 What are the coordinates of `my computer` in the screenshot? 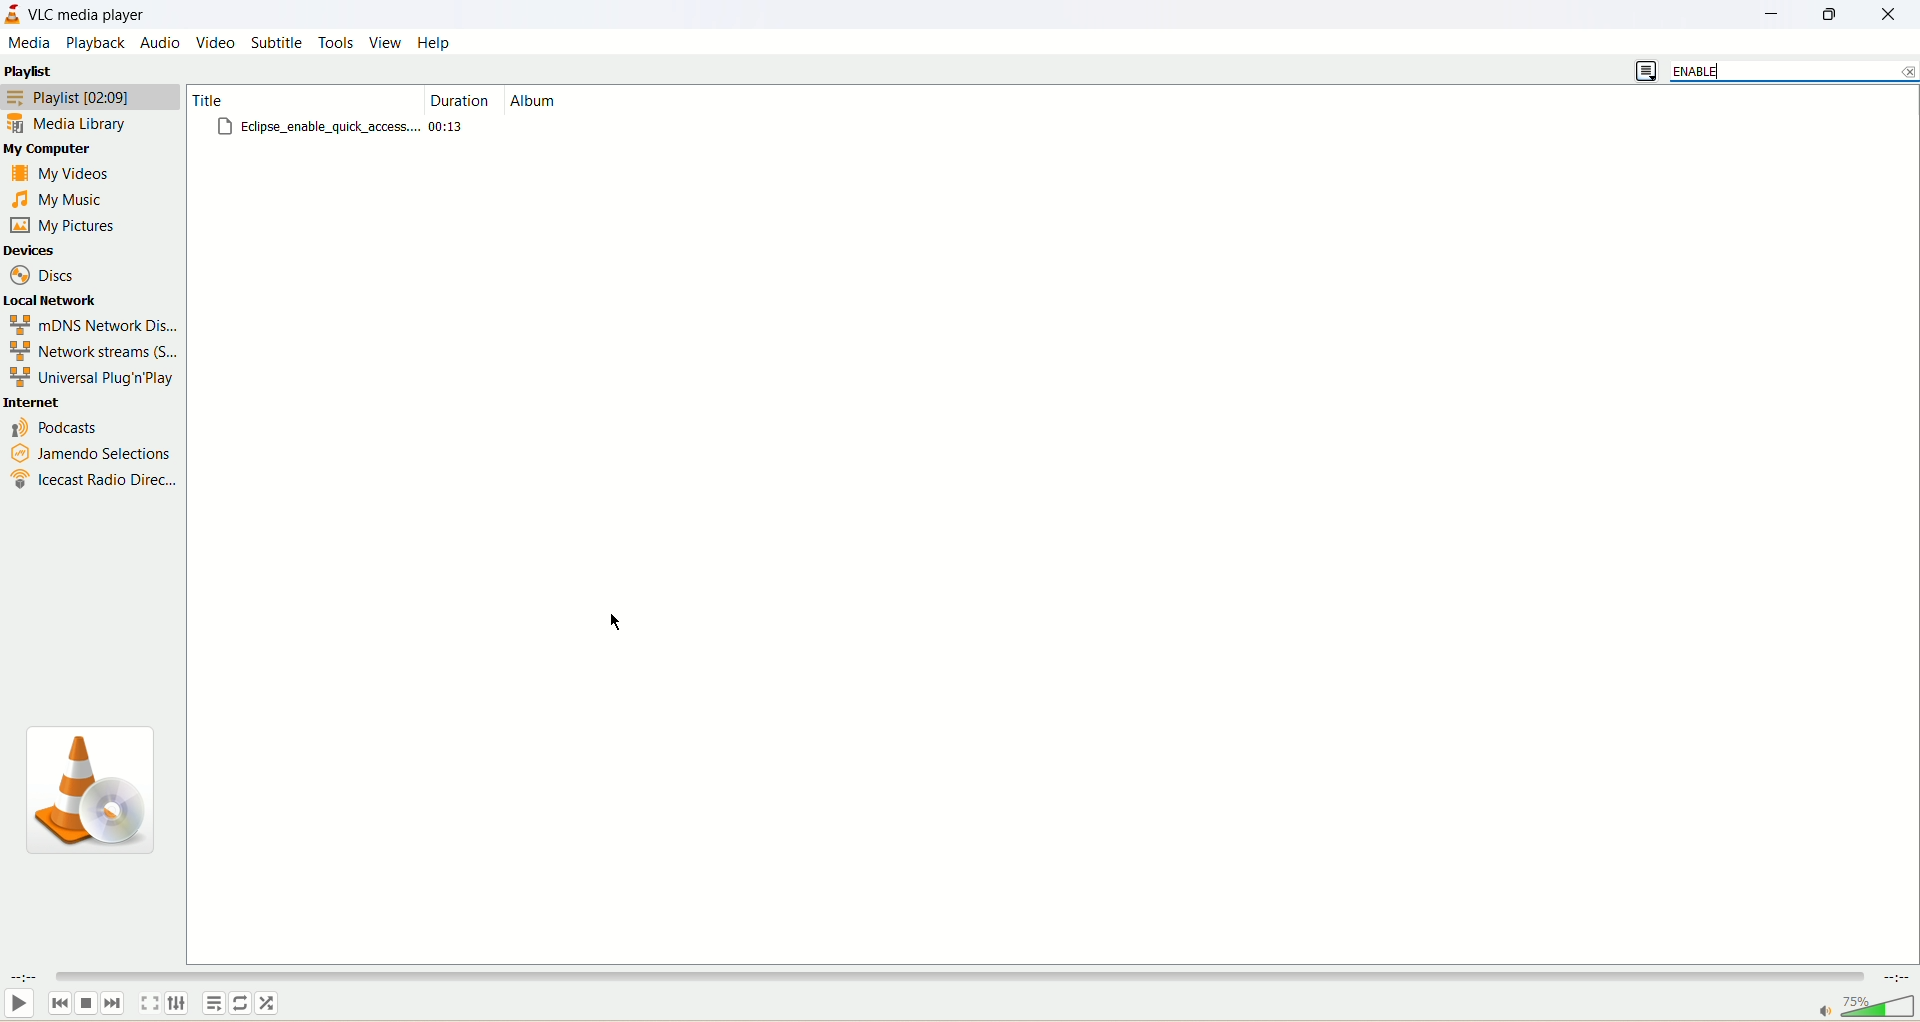 It's located at (60, 148).